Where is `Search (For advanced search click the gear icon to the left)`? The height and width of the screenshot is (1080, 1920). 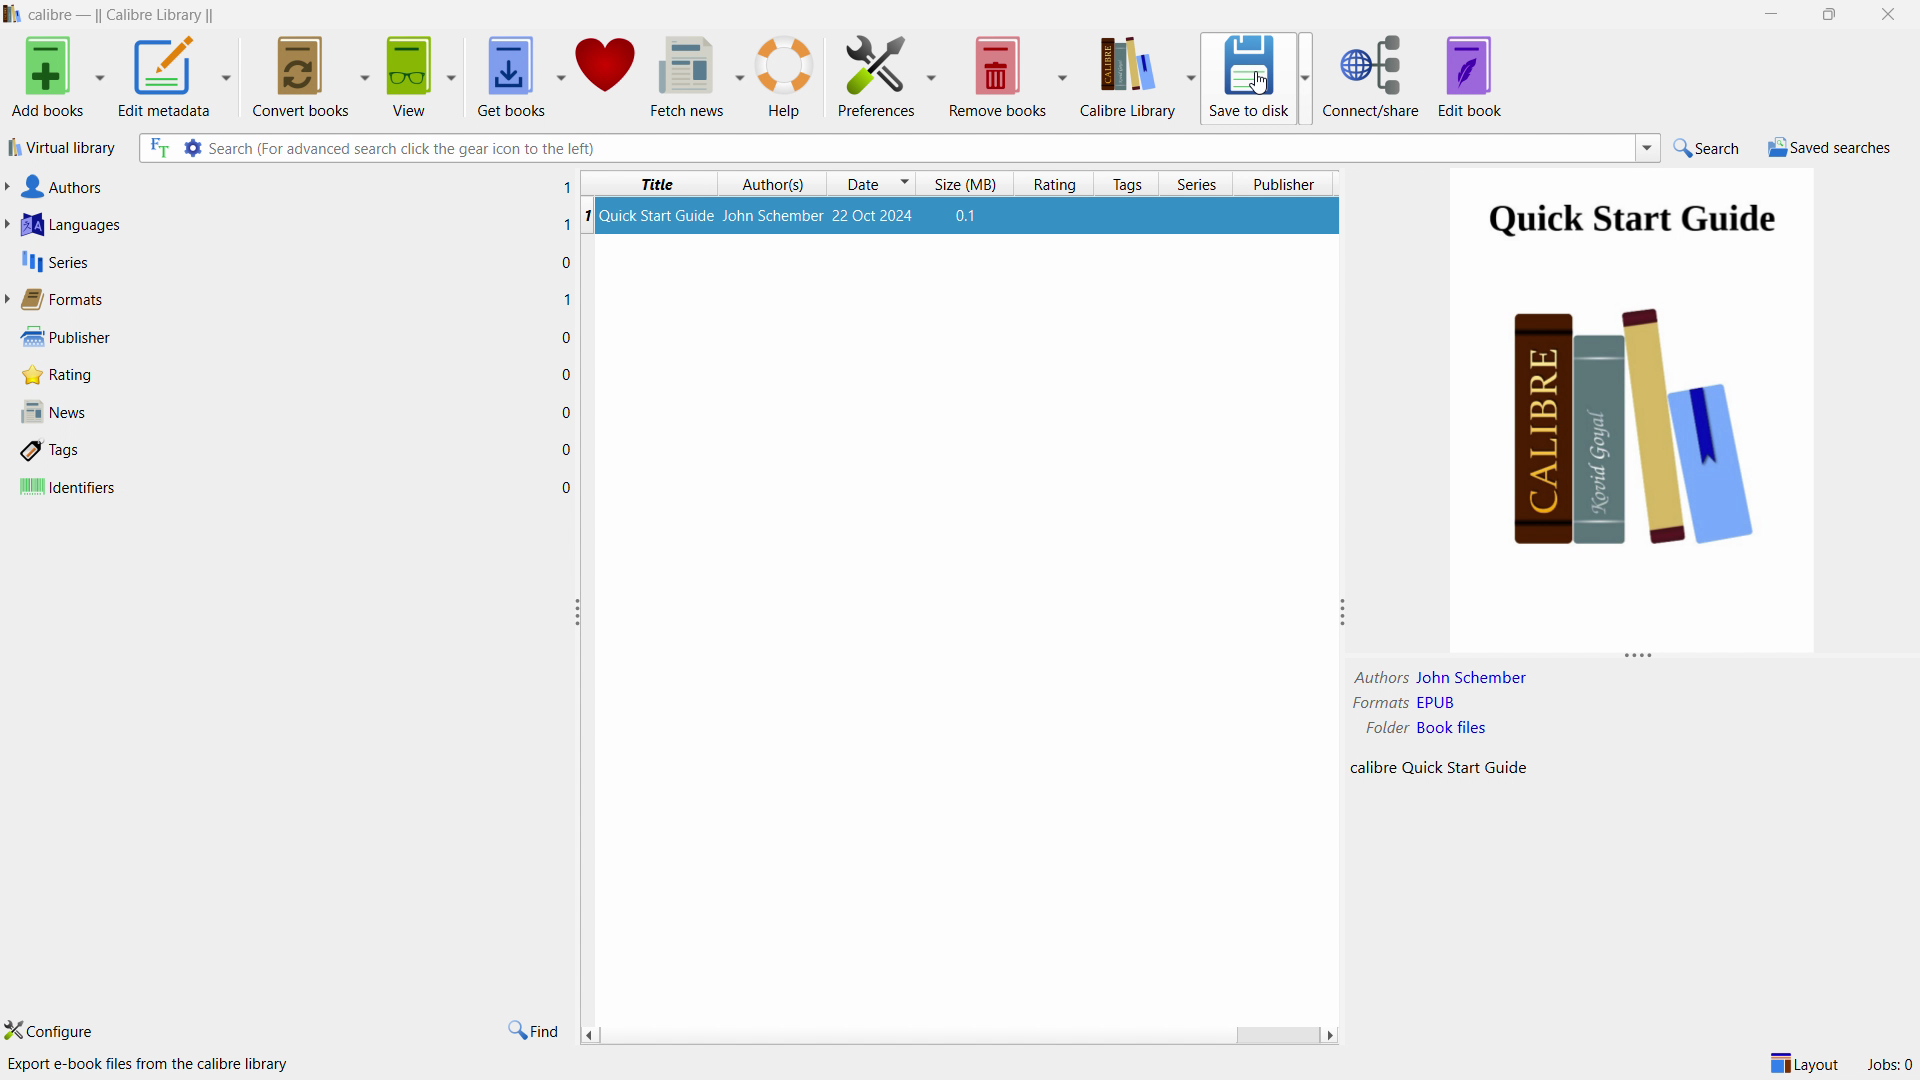 Search (For advanced search click the gear icon to the left) is located at coordinates (402, 149).